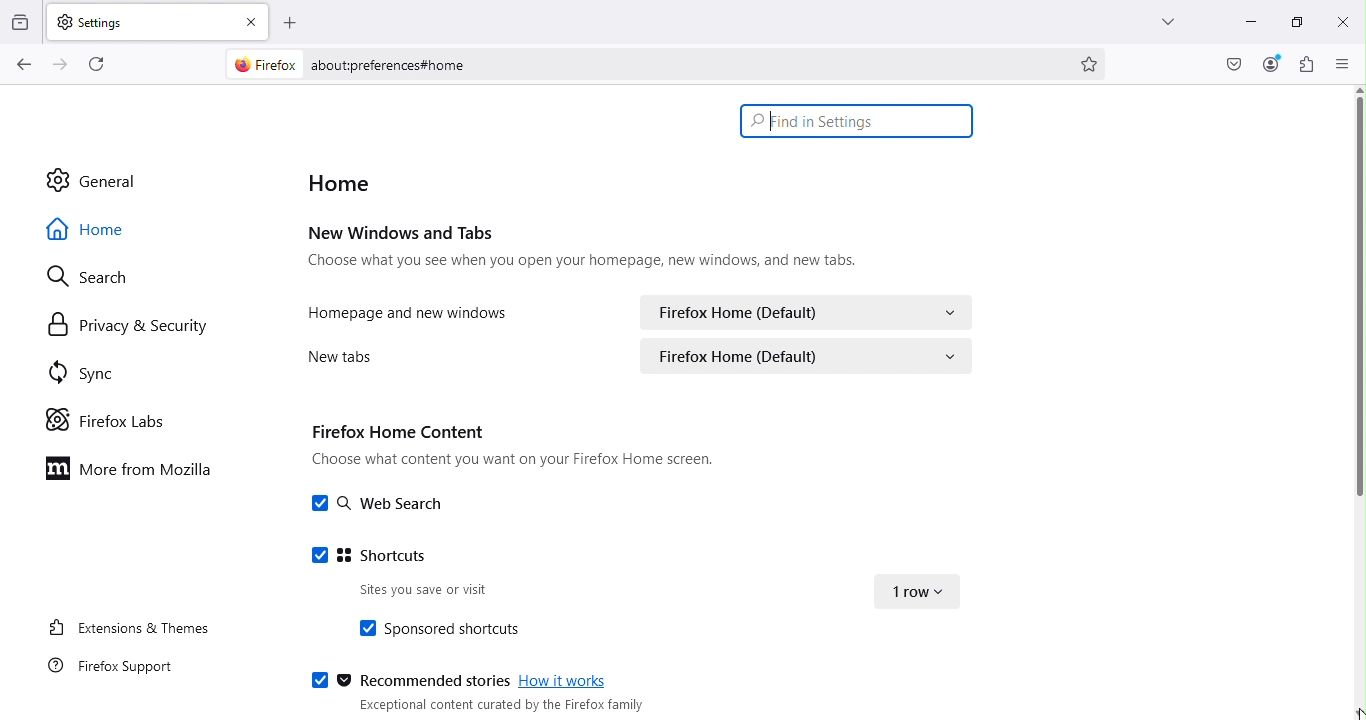  I want to click on cursor, so click(1357, 715).